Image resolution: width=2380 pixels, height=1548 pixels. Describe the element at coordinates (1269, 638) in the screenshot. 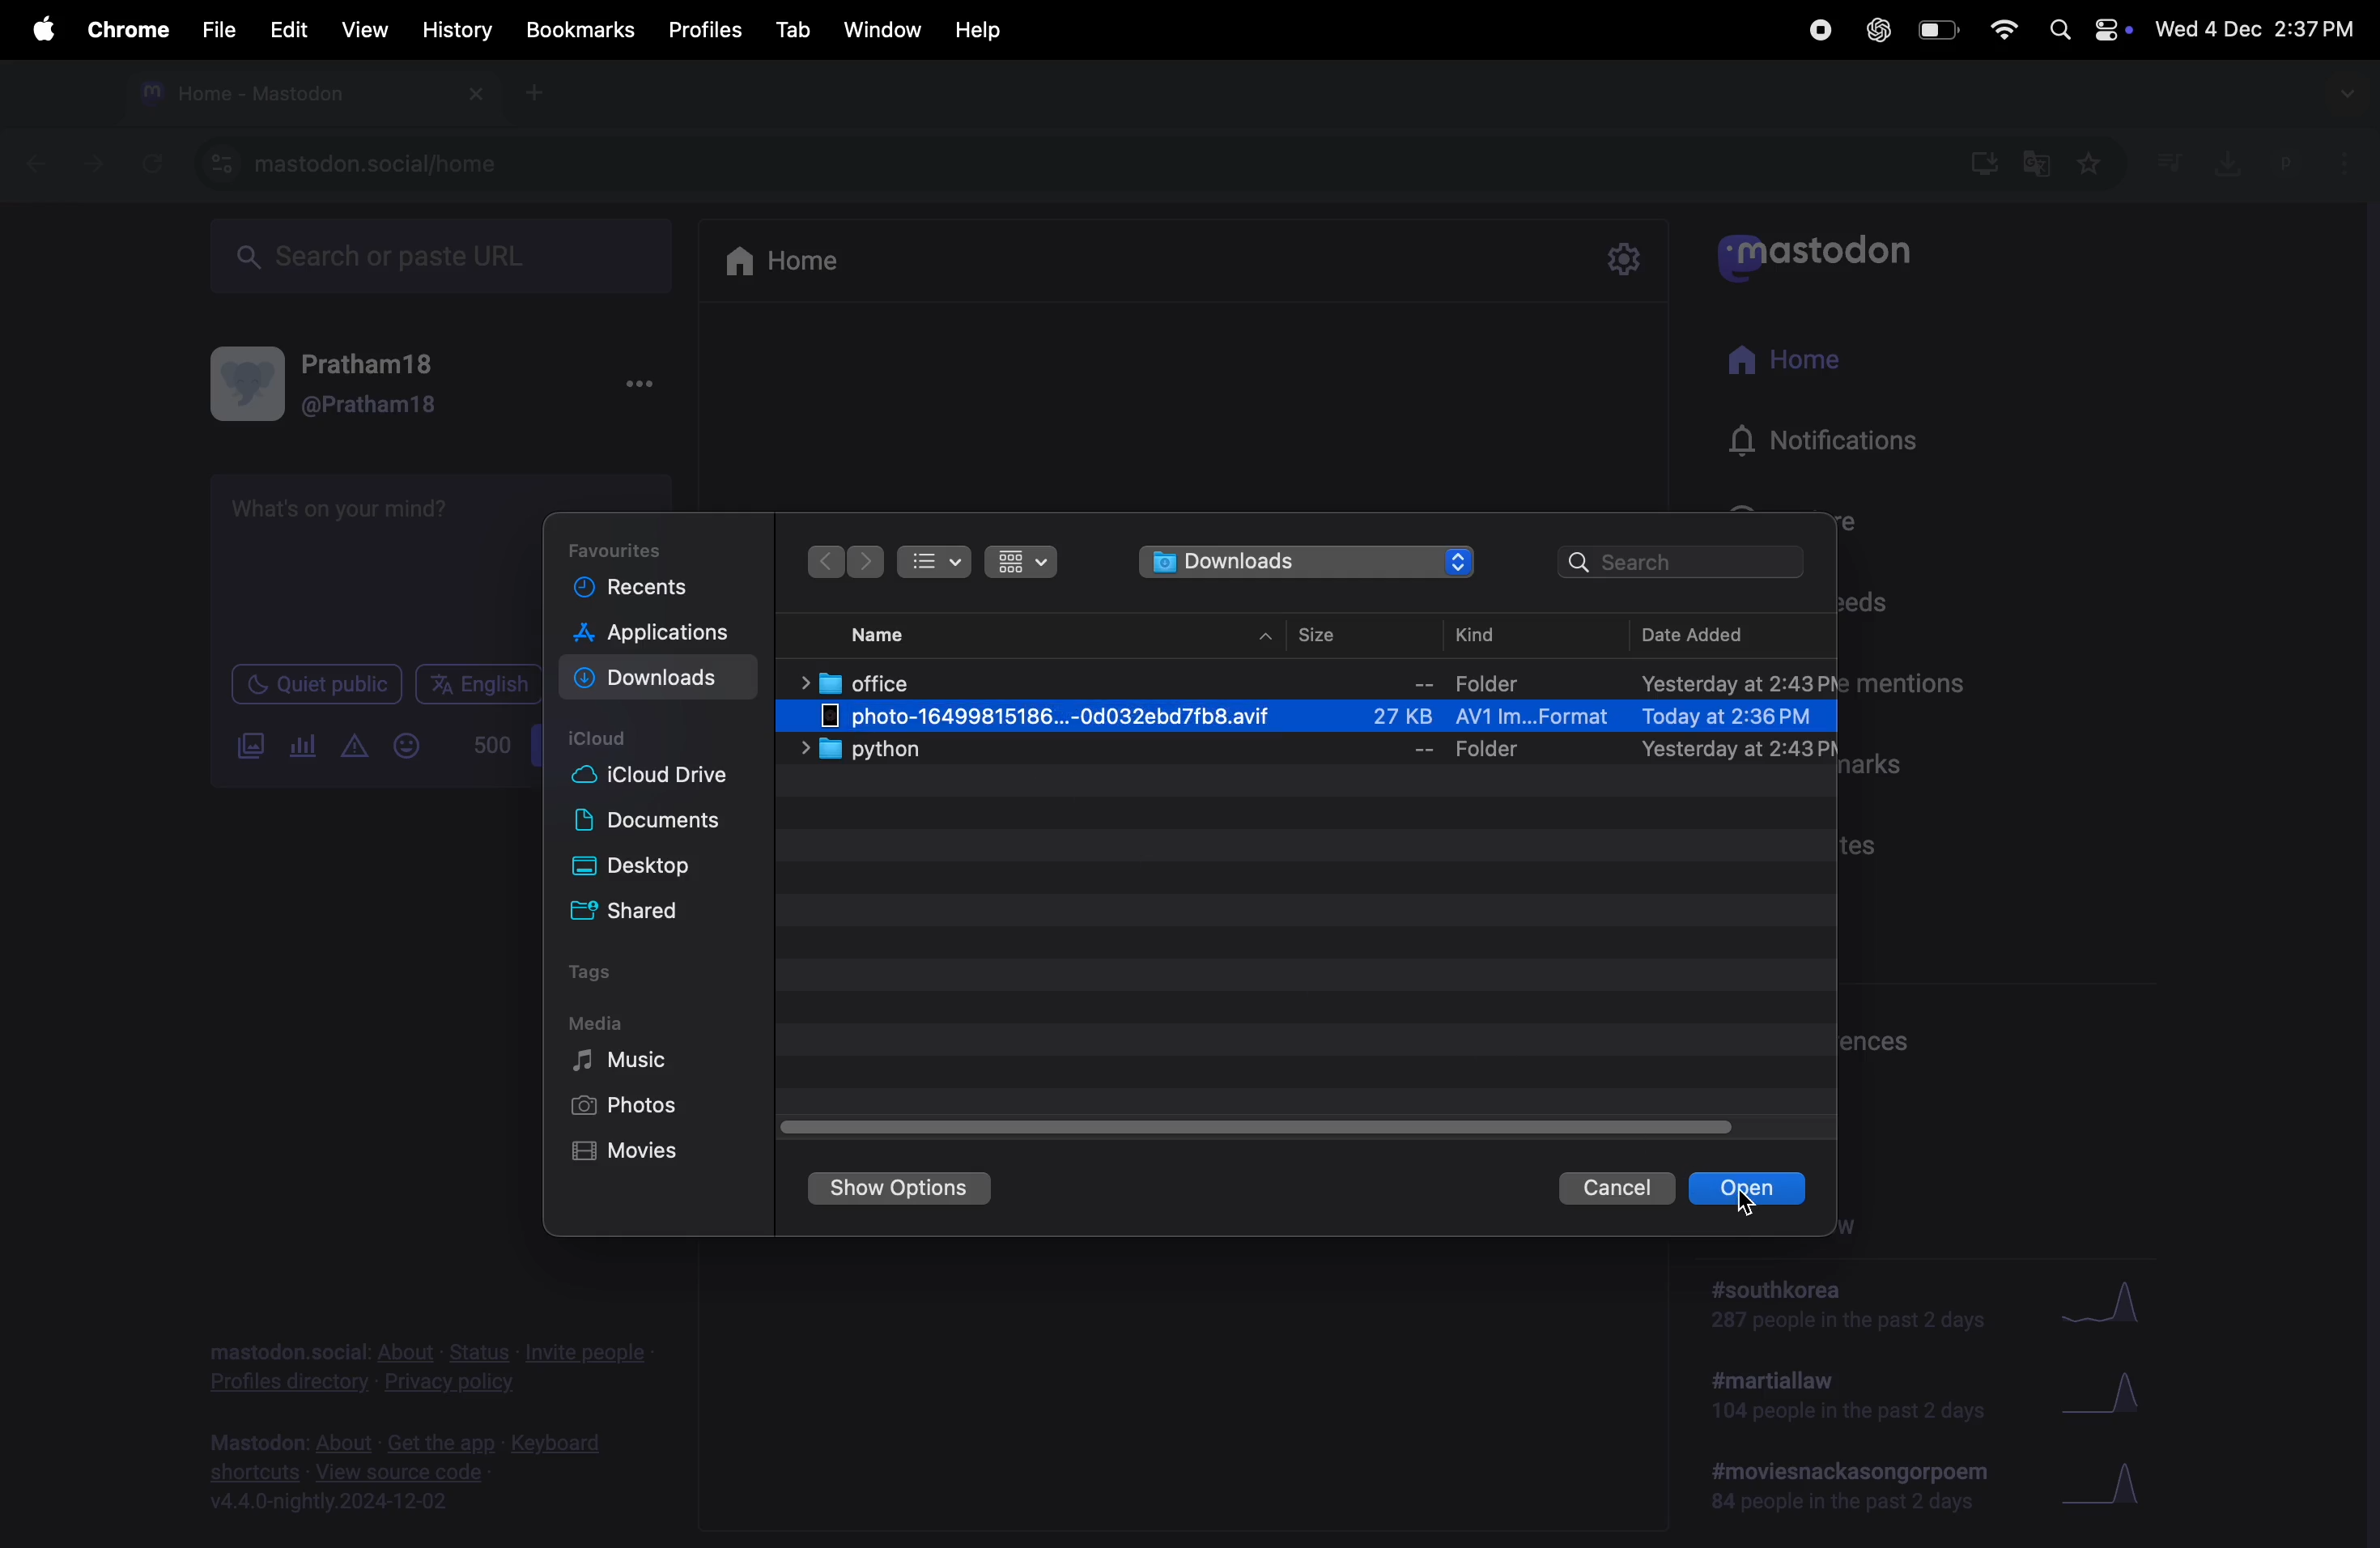

I see `upward` at that location.